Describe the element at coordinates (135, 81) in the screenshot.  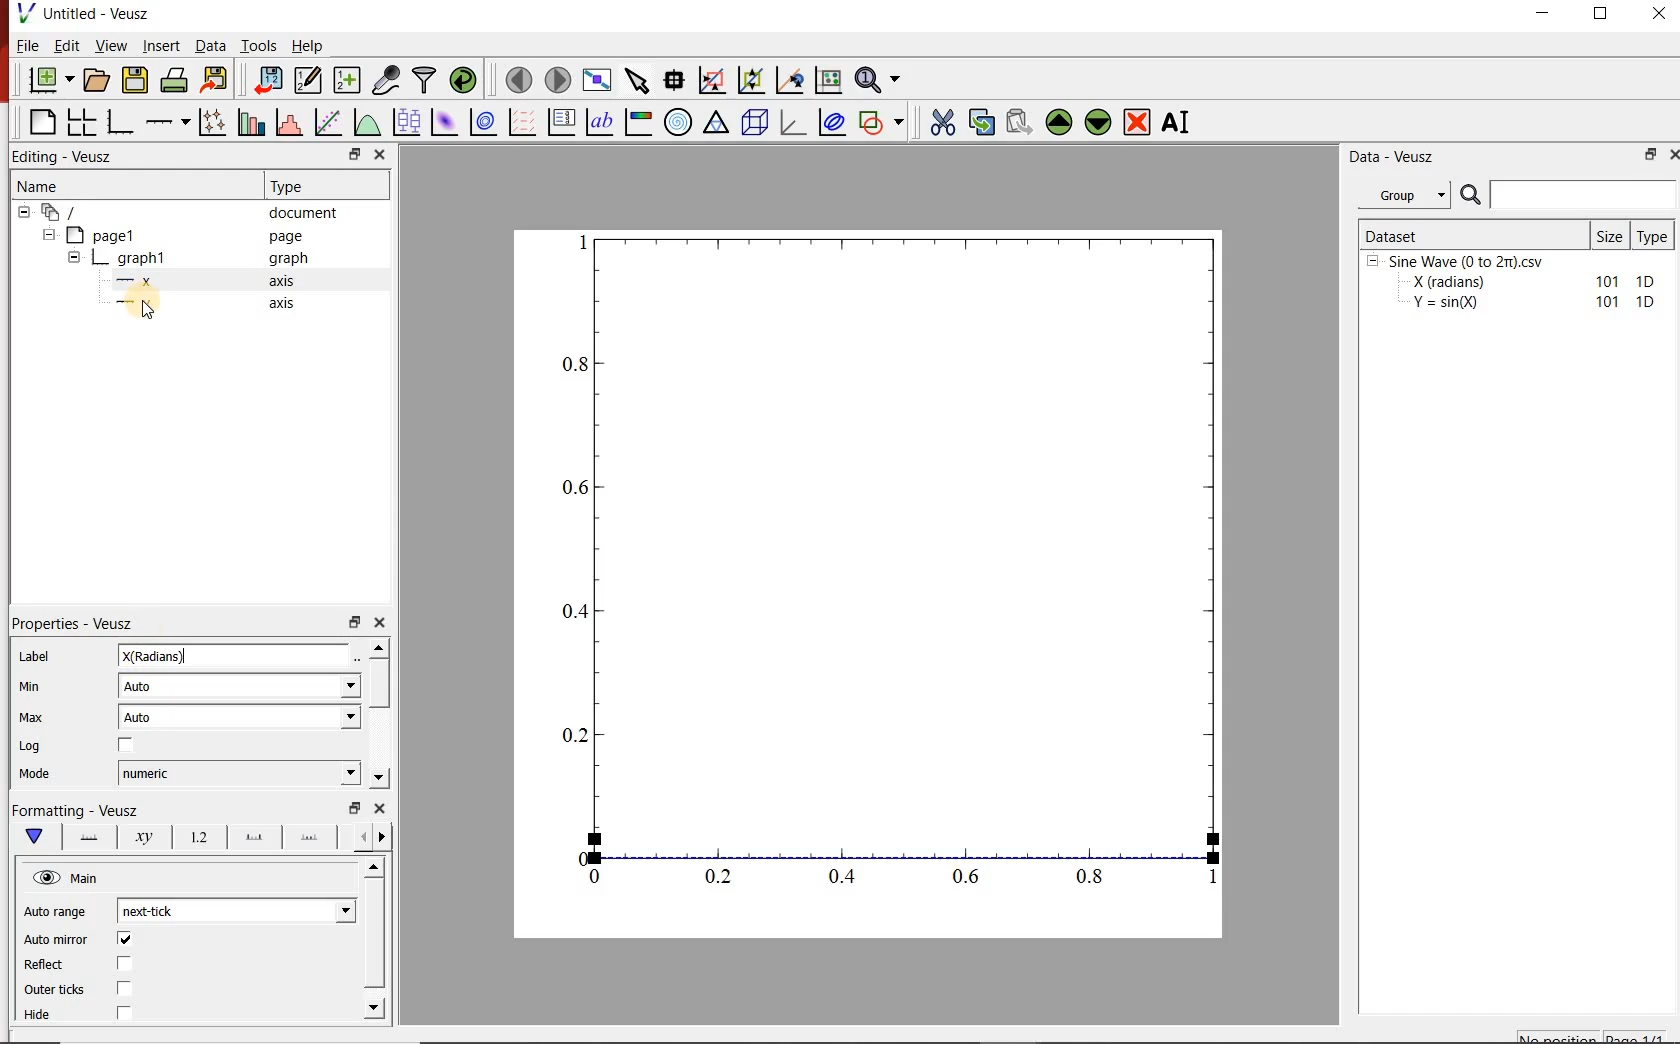
I see `save document` at that location.